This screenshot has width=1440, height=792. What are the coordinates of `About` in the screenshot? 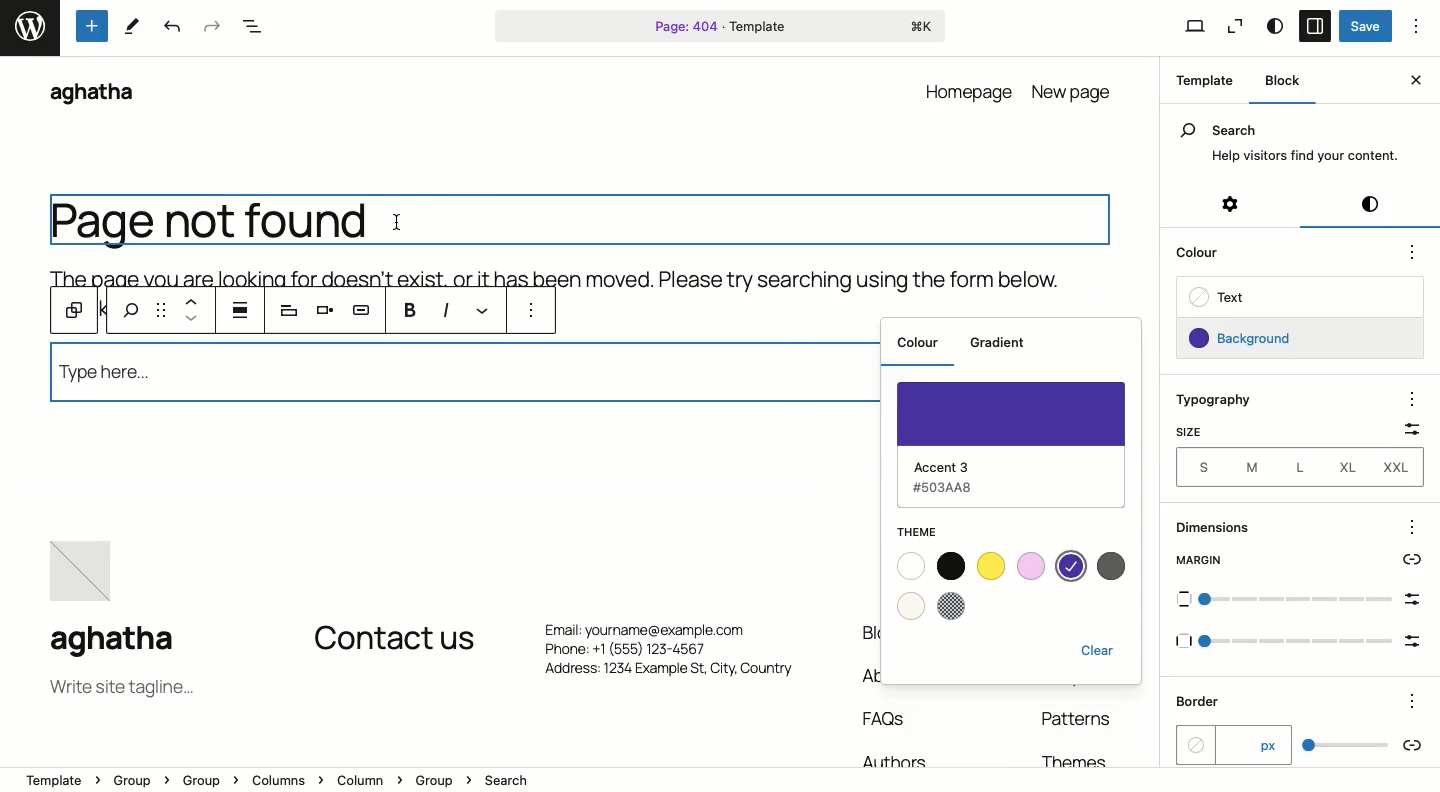 It's located at (868, 674).